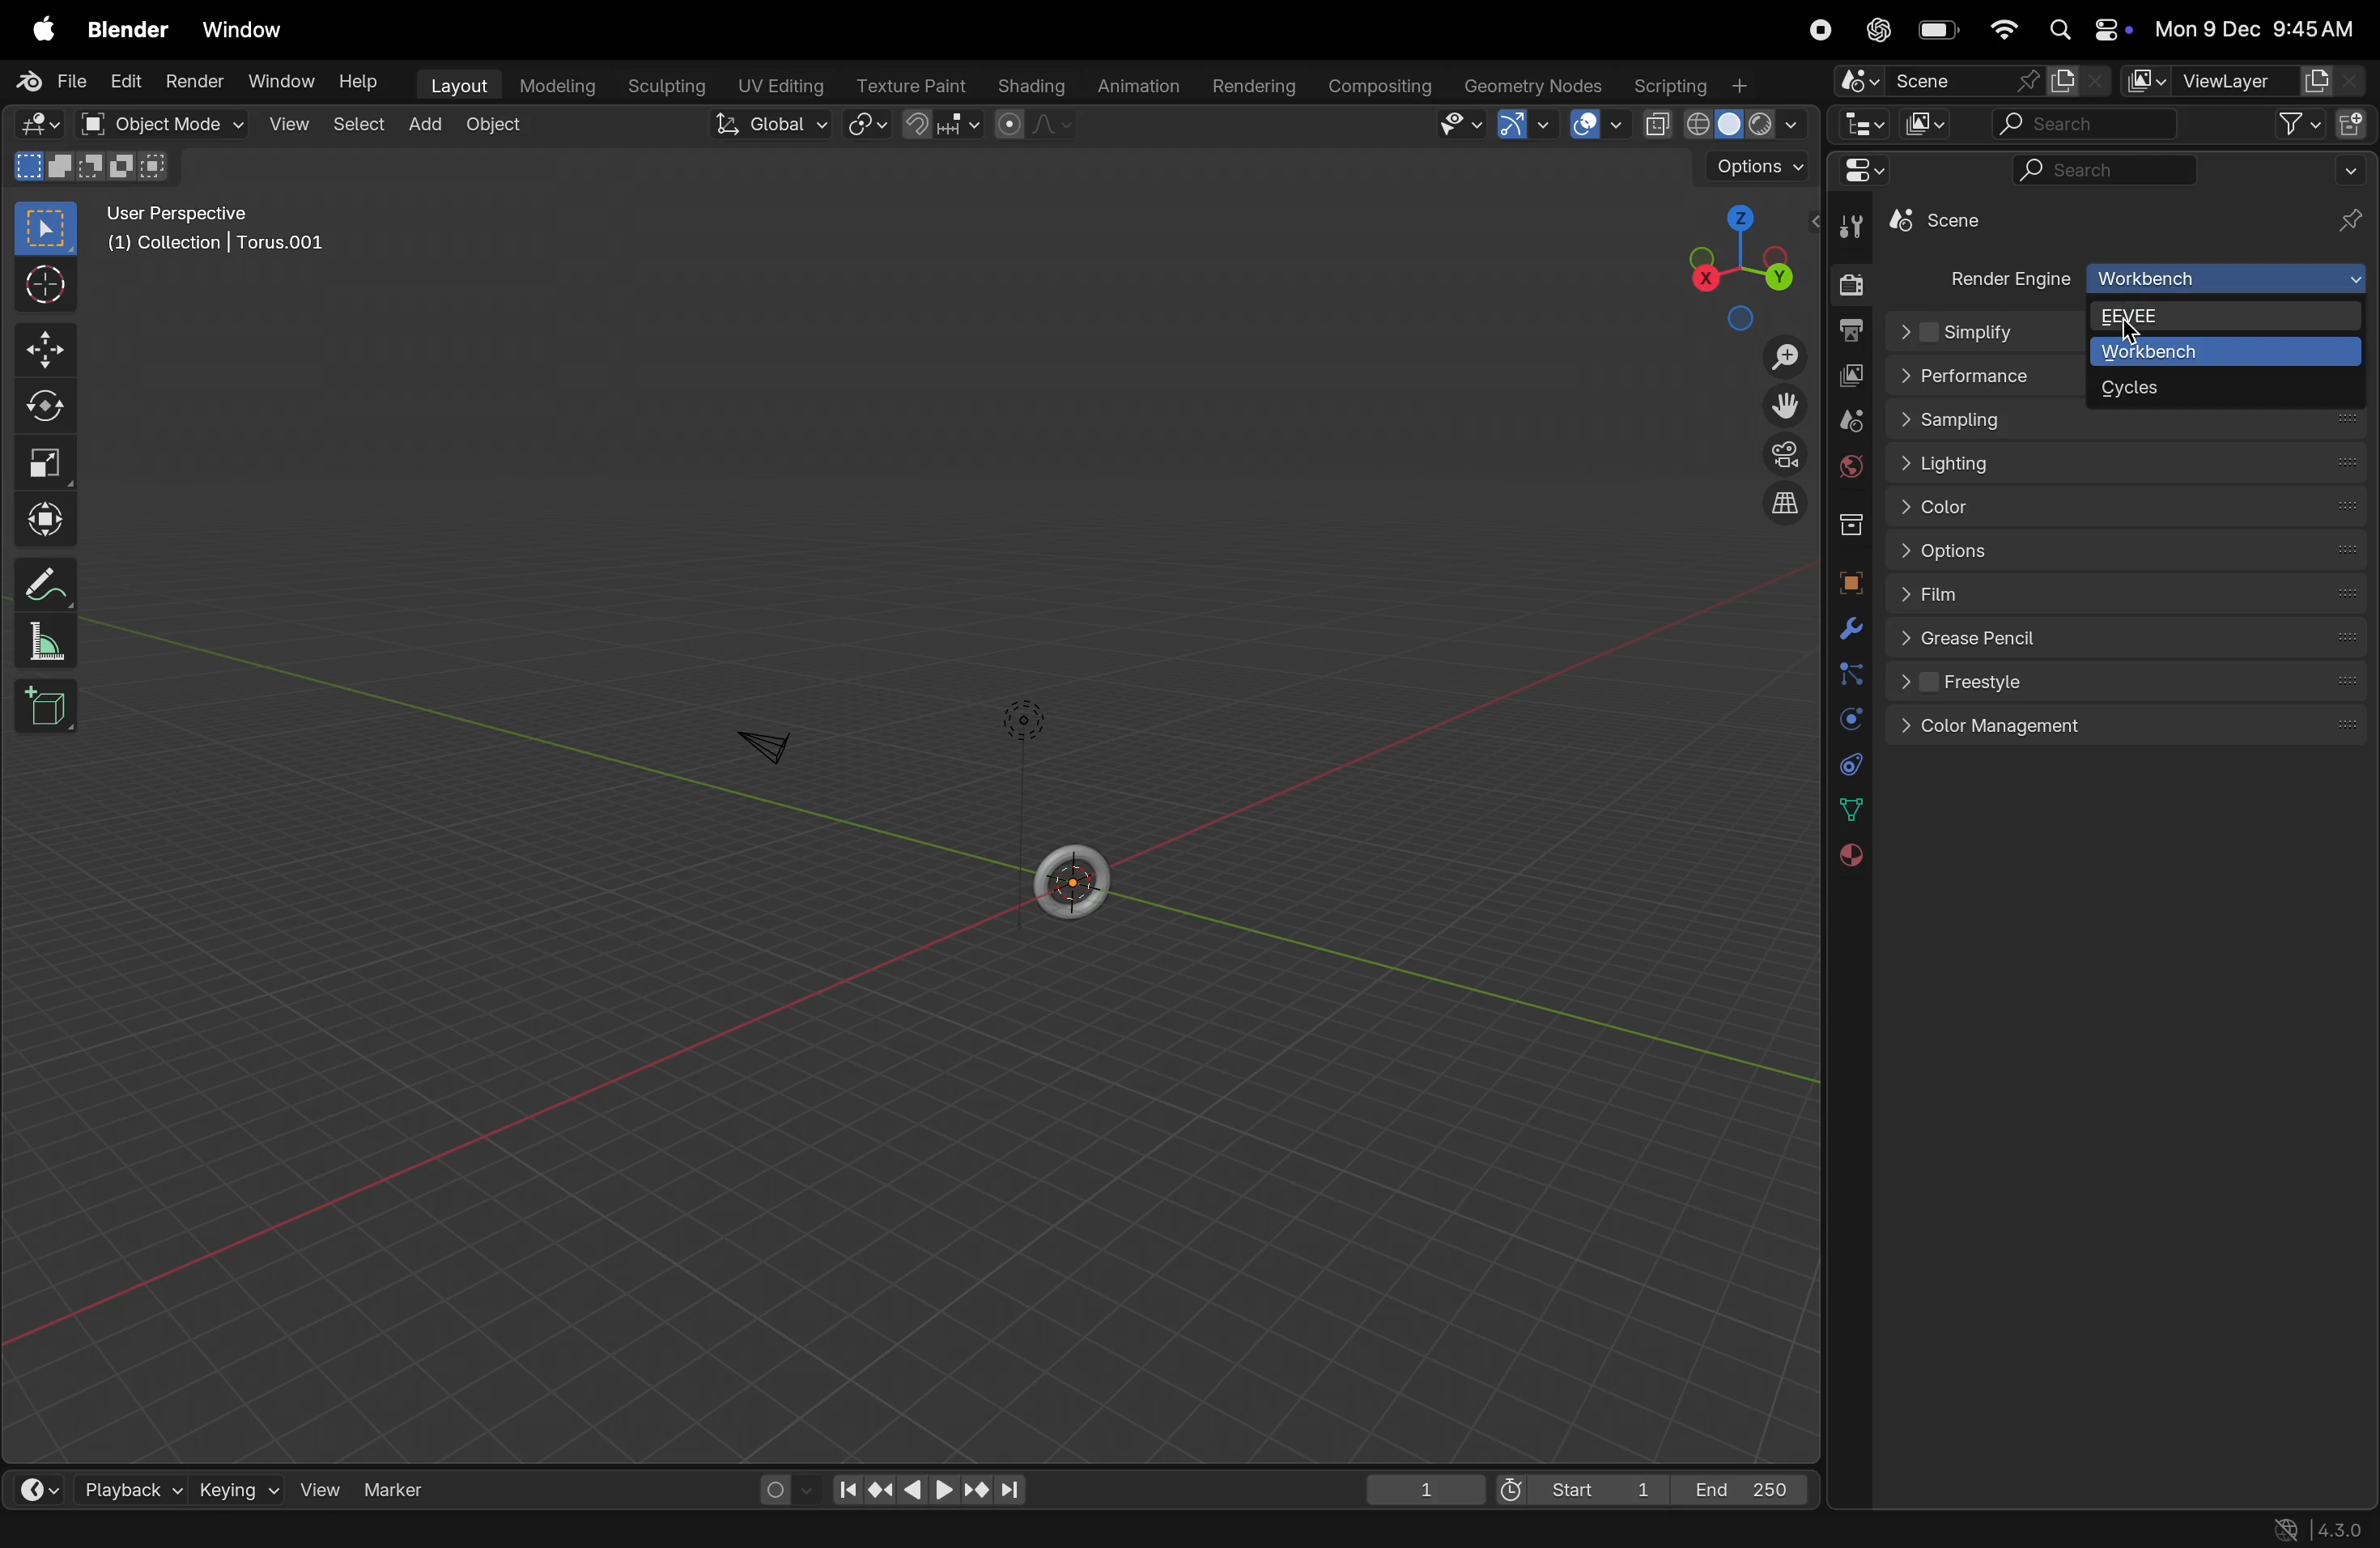 The height and width of the screenshot is (1548, 2380). What do you see at coordinates (2224, 317) in the screenshot?
I see `EEVEE` at bounding box center [2224, 317].